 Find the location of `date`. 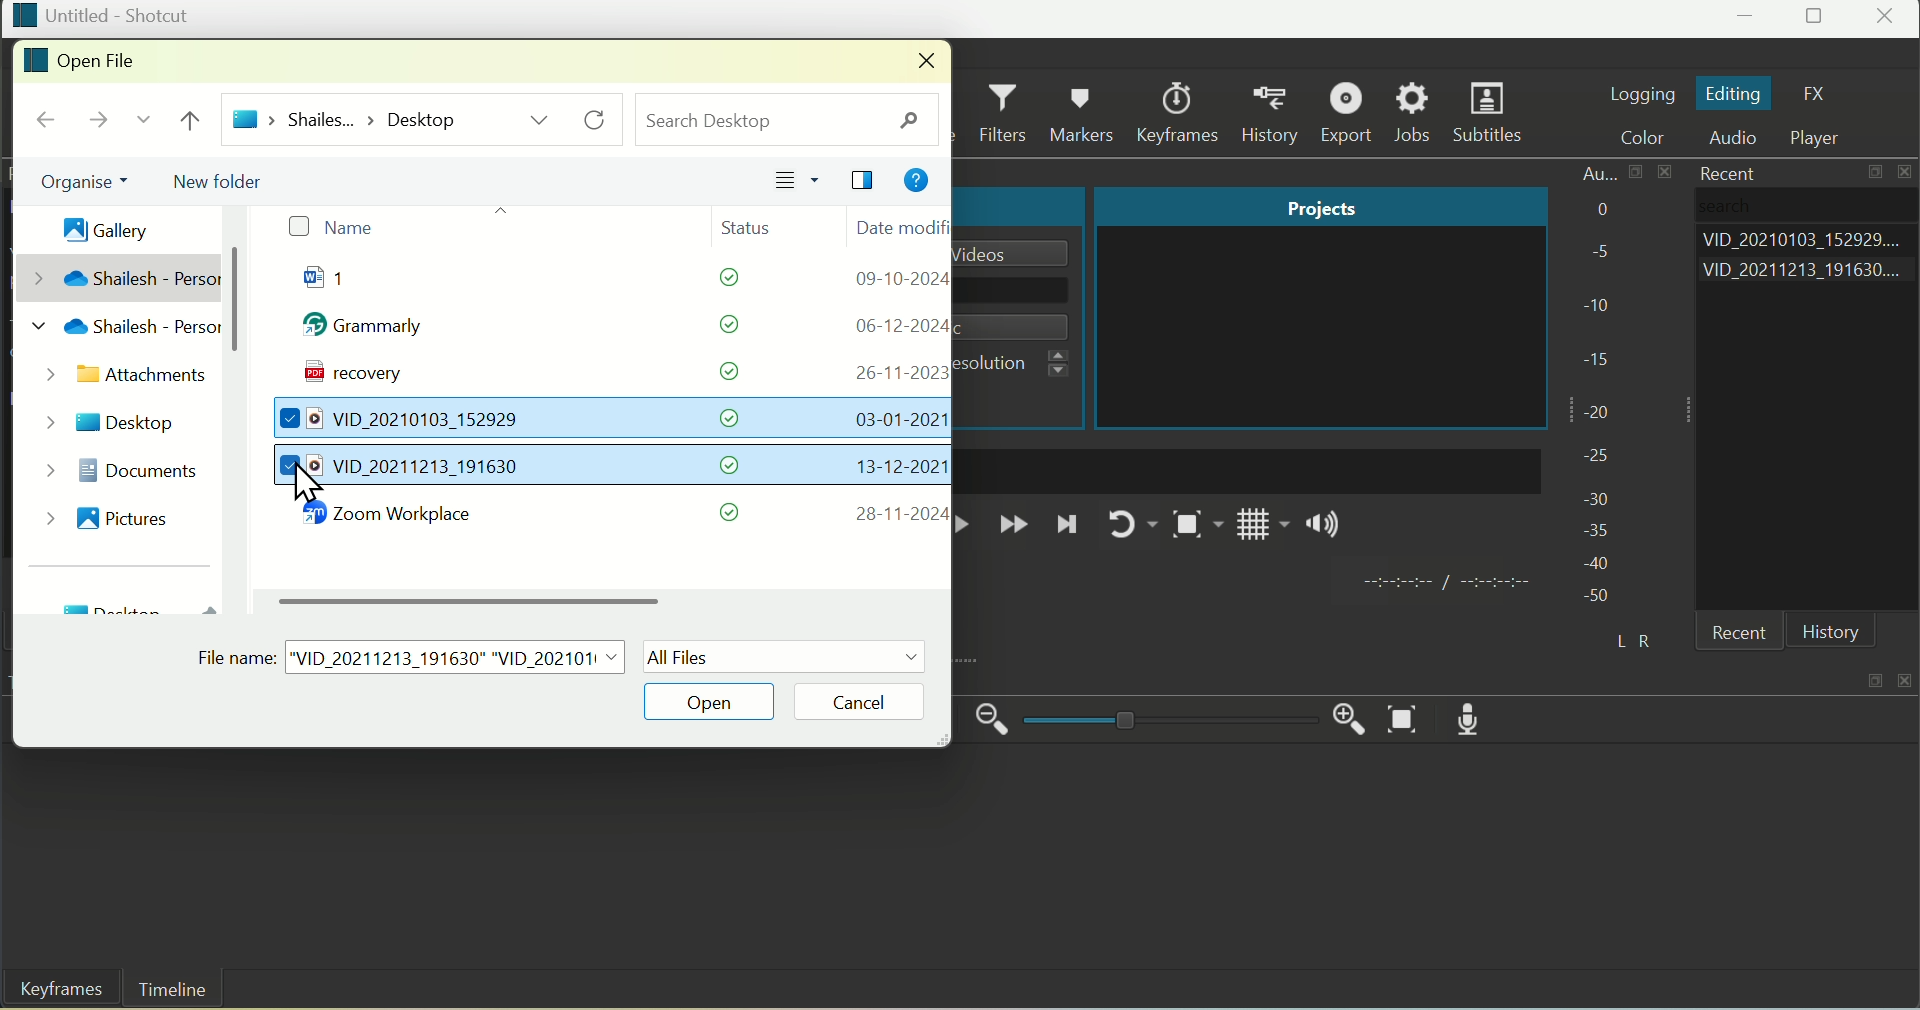

date is located at coordinates (898, 514).